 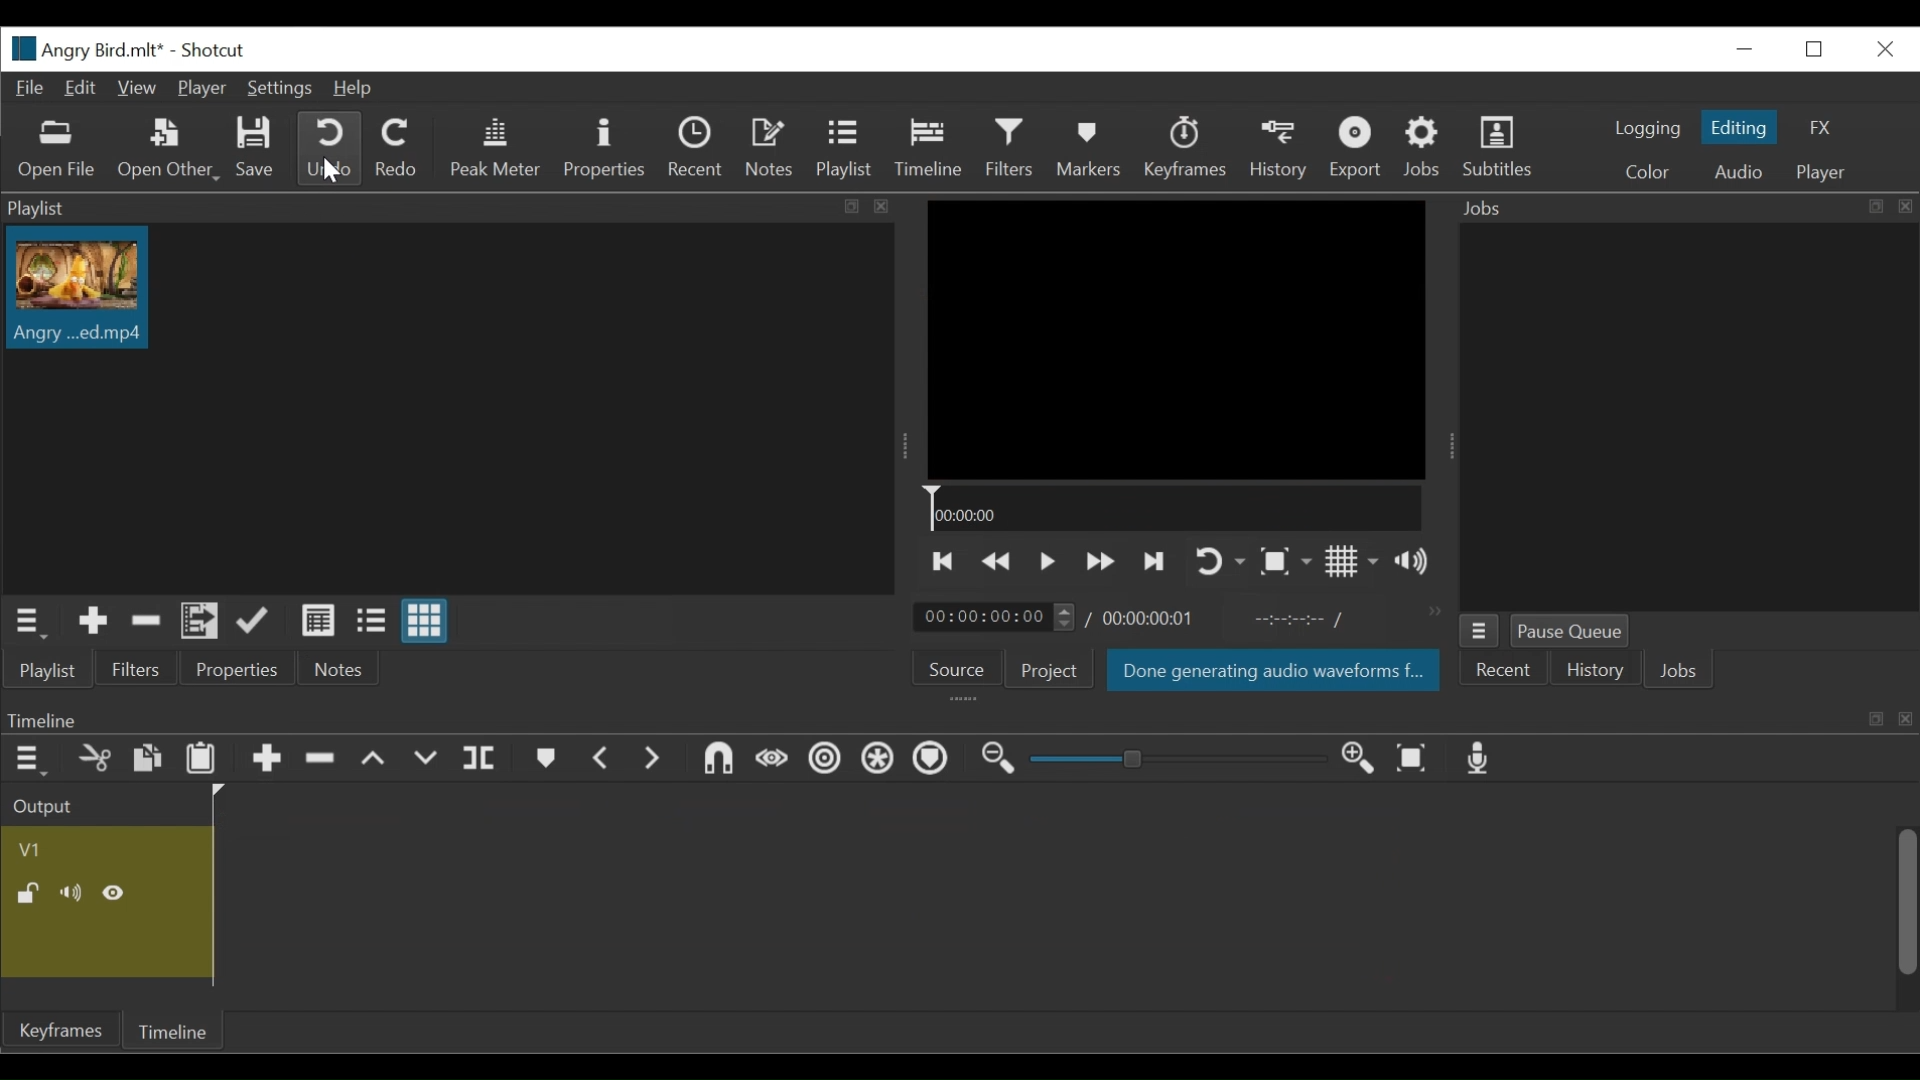 I want to click on Add filesto the playlist, so click(x=201, y=620).